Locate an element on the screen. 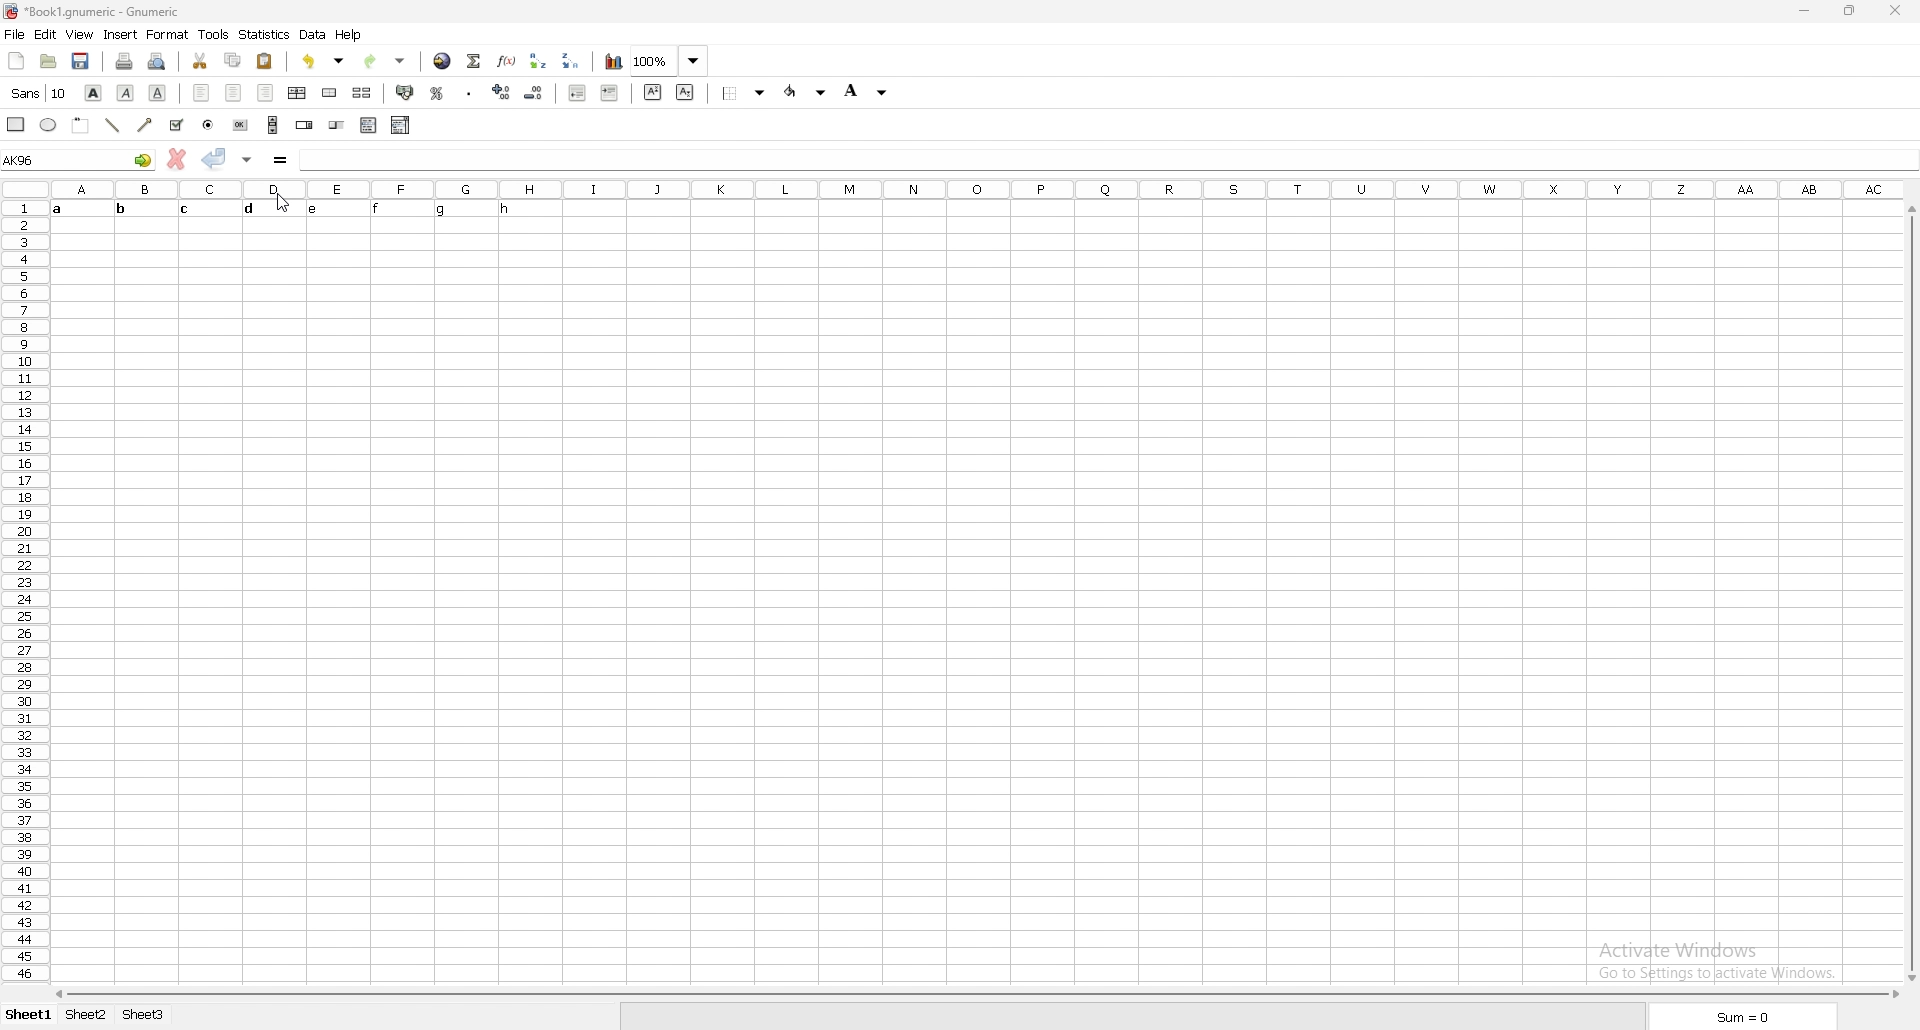 This screenshot has height=1030, width=1920. increase decimal is located at coordinates (503, 92).